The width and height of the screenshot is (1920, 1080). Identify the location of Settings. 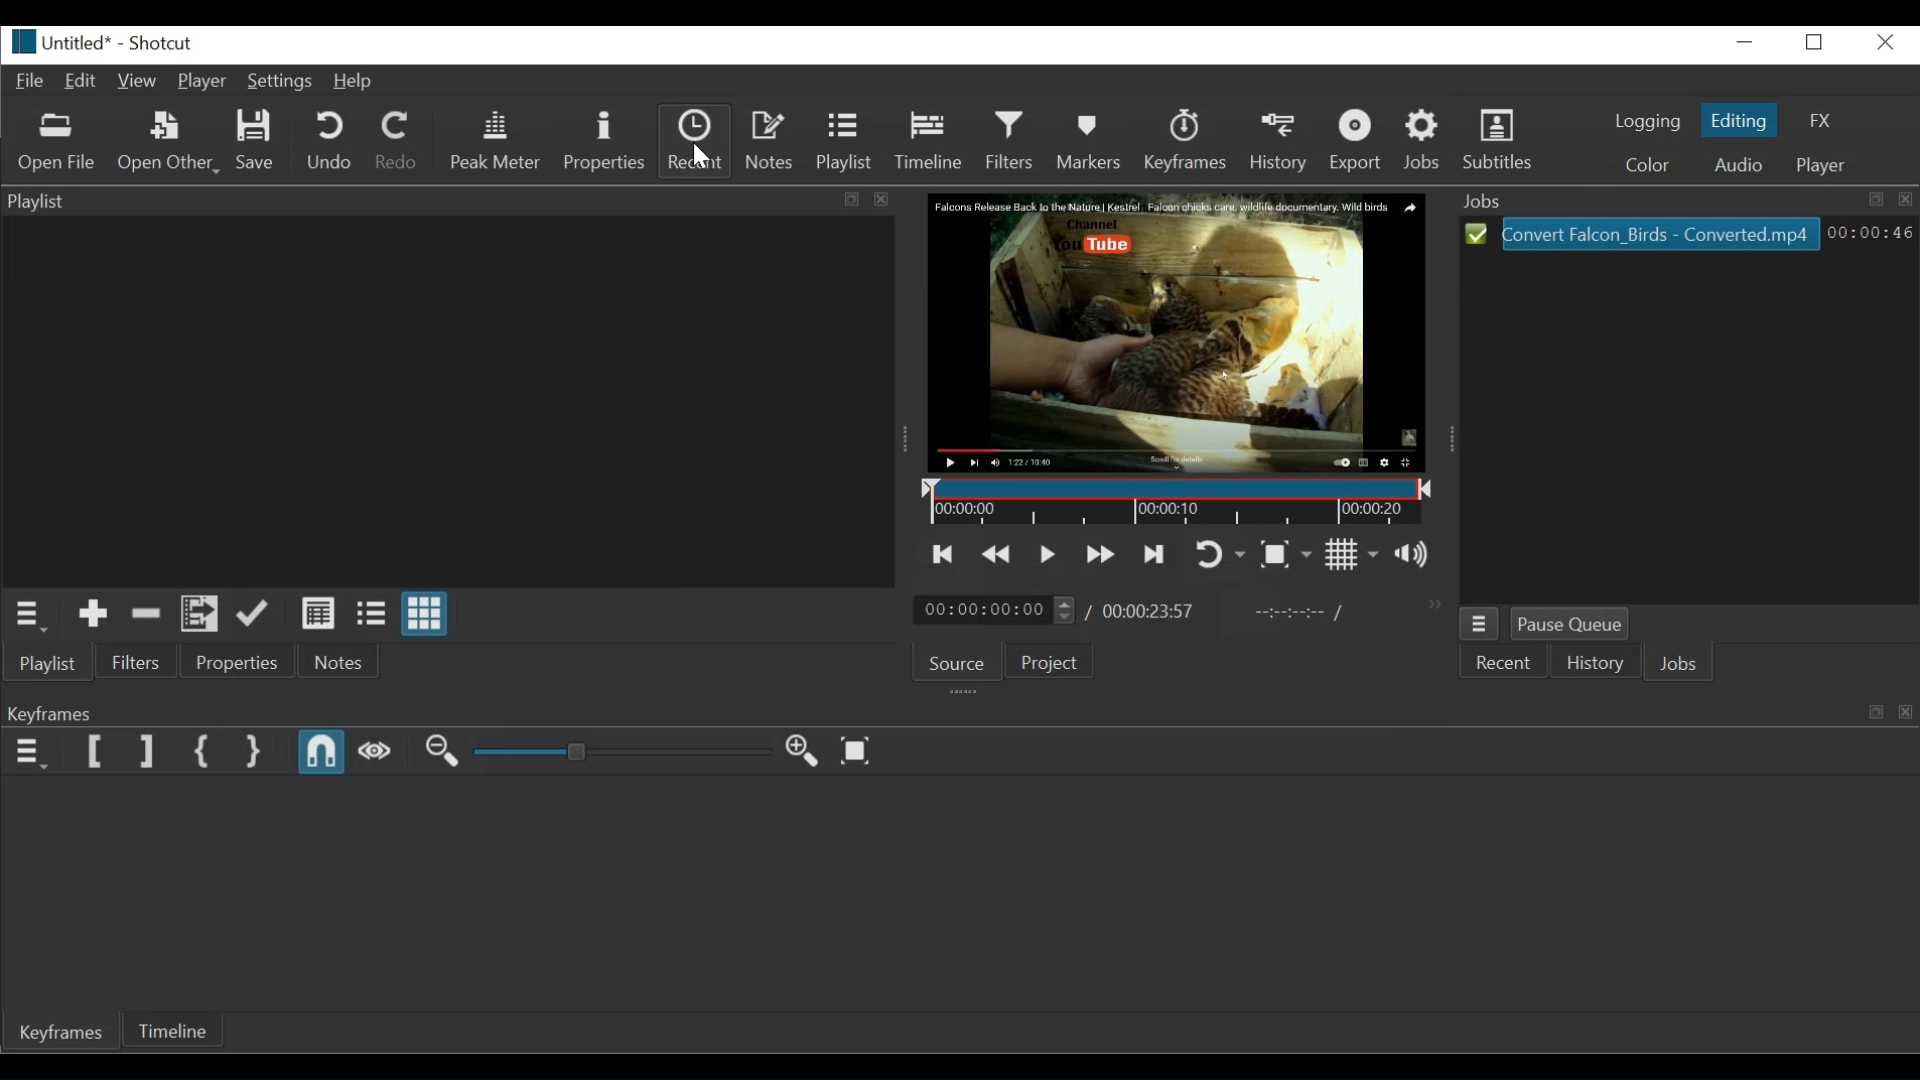
(283, 83).